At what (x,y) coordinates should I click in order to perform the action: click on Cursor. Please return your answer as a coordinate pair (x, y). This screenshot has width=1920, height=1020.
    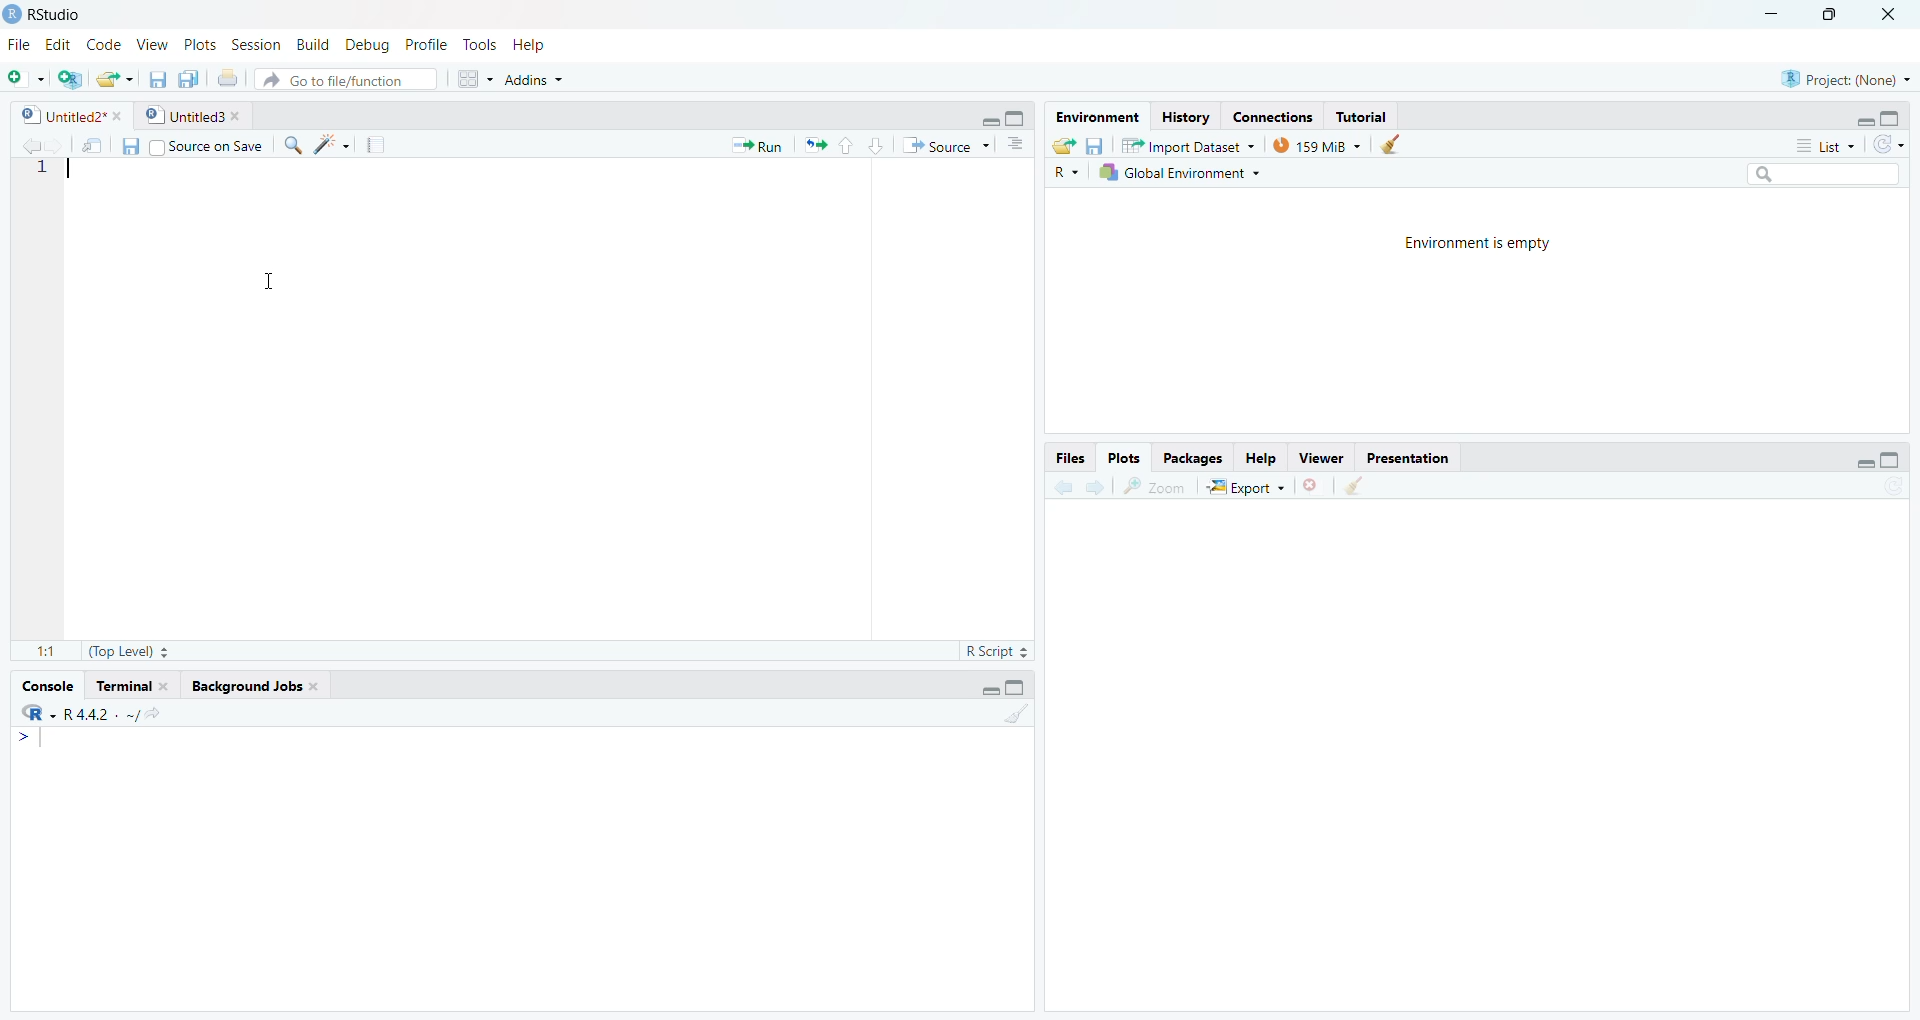
    Looking at the image, I should click on (272, 284).